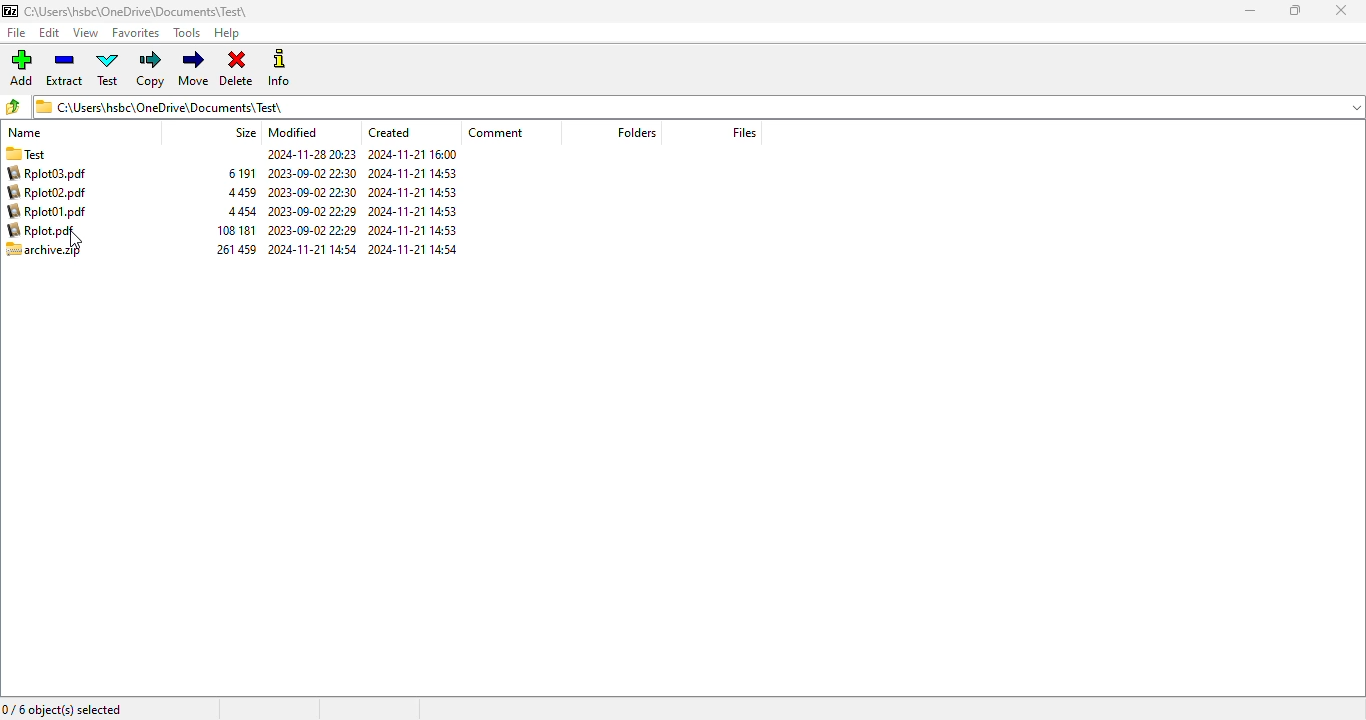  I want to click on copy, so click(151, 70).